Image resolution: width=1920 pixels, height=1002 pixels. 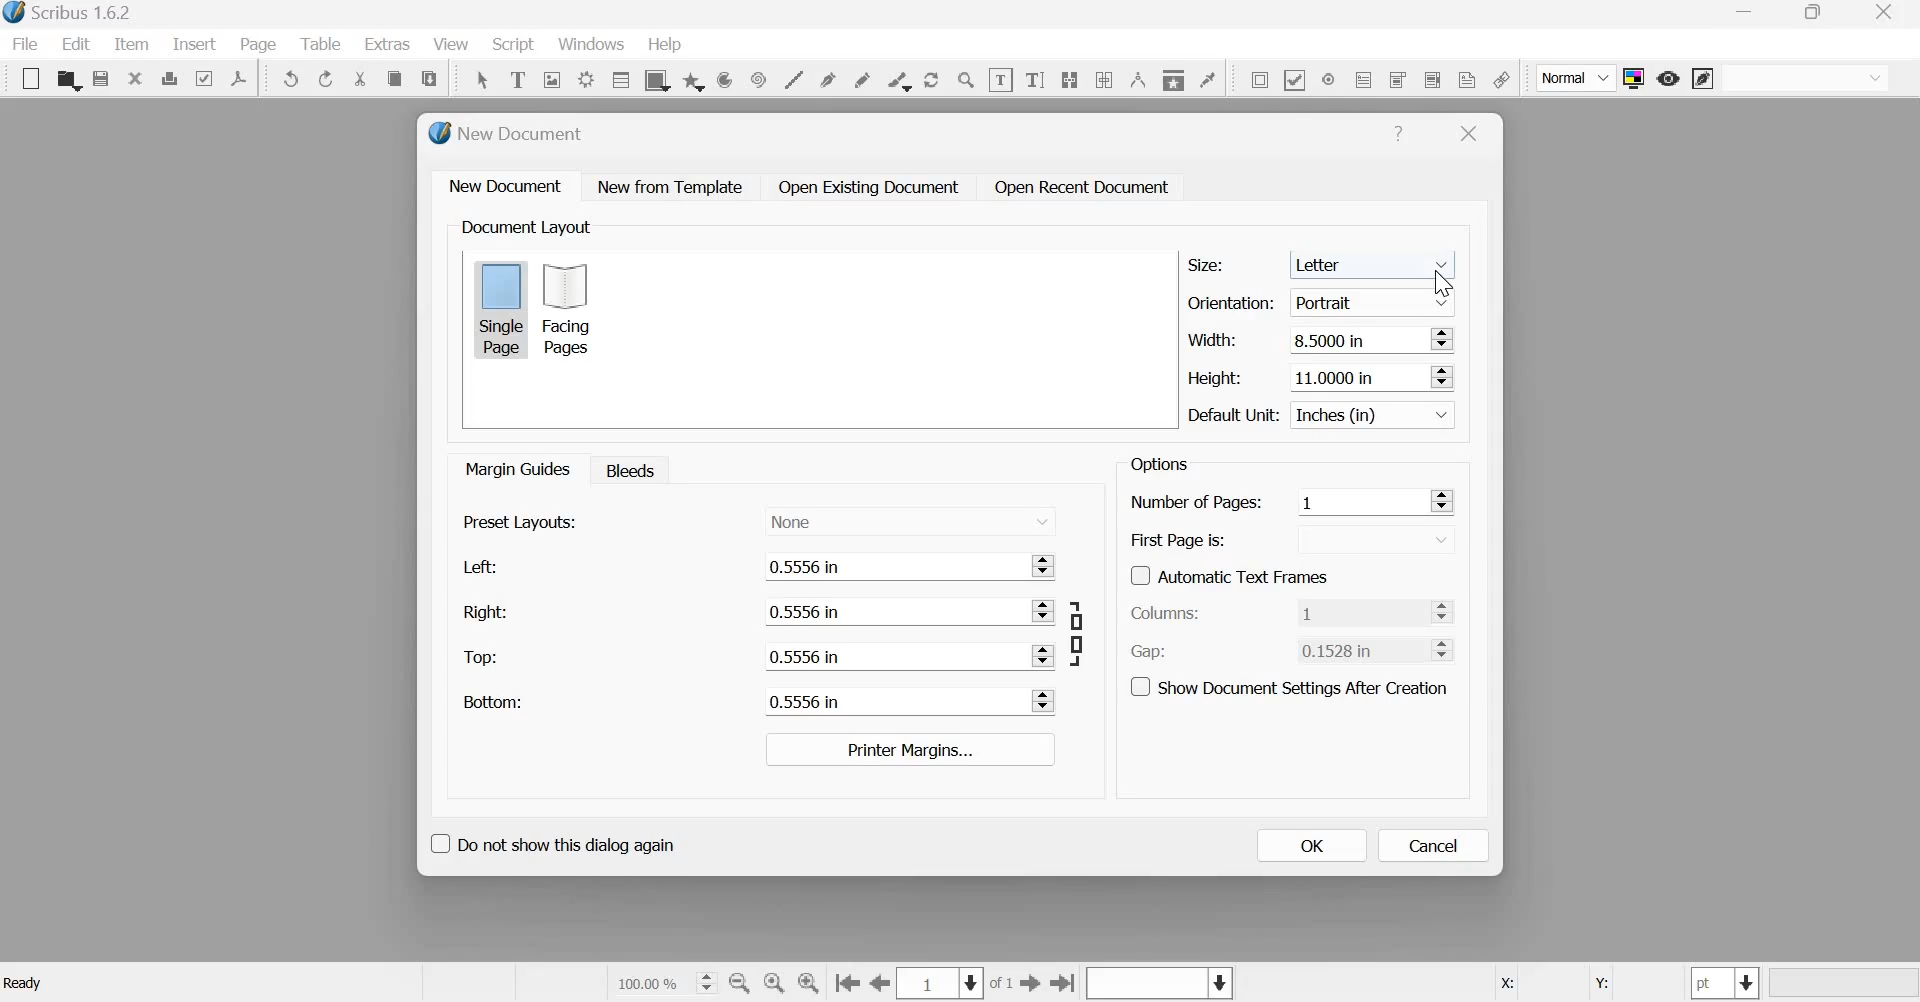 I want to click on Zoom in or zoom out, so click(x=966, y=79).